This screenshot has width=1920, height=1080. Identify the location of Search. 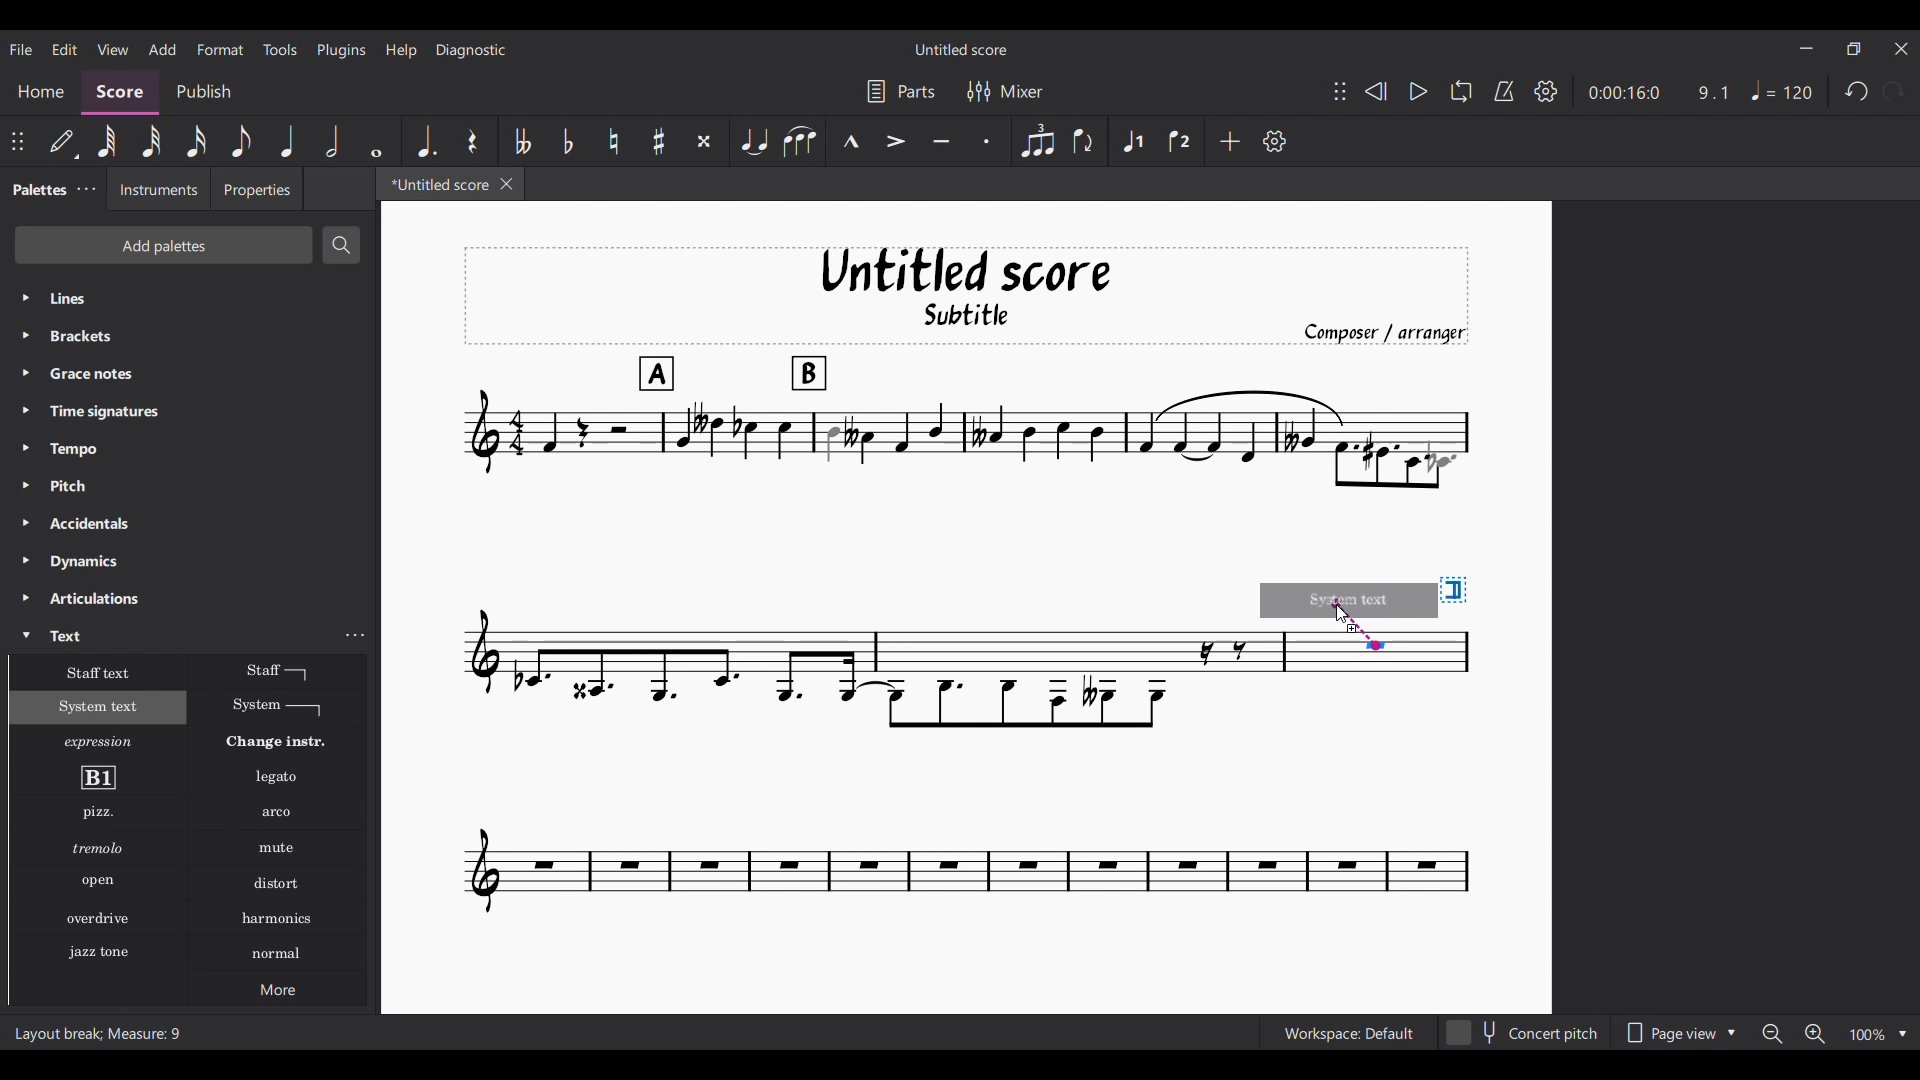
(339, 245).